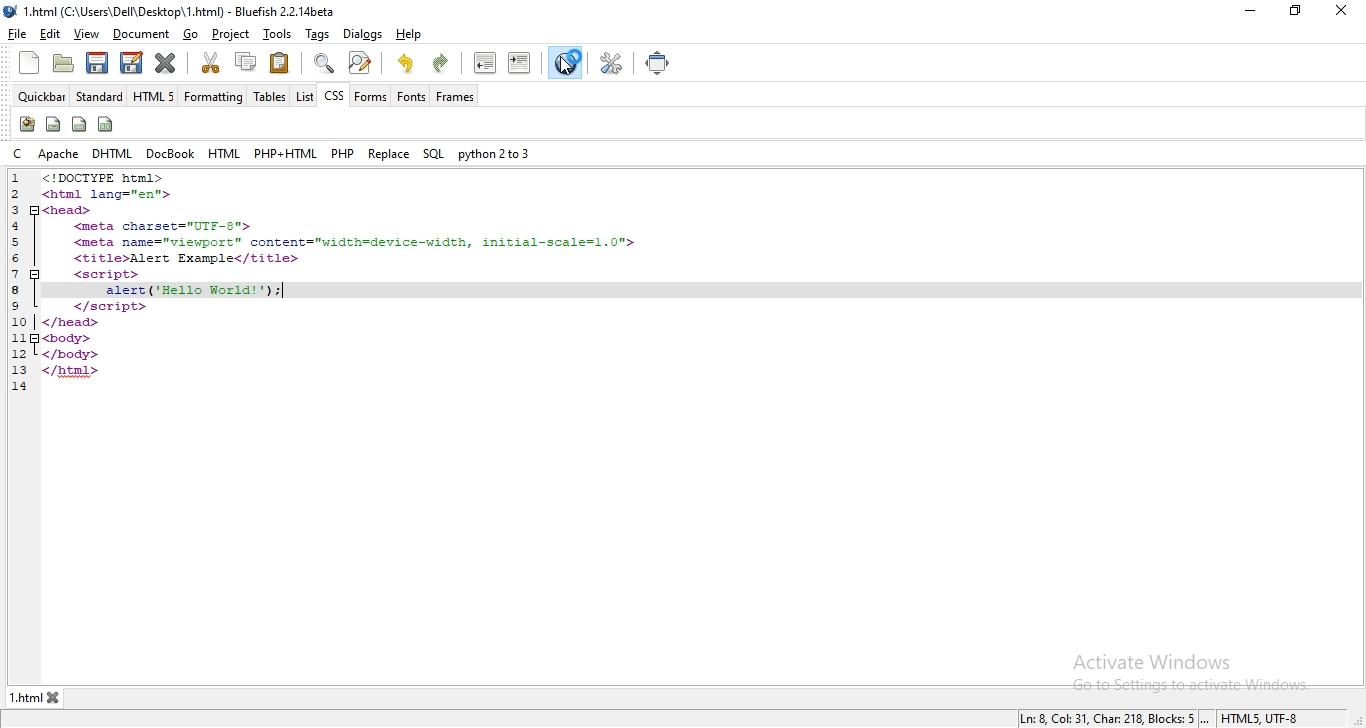  Describe the element at coordinates (15, 290) in the screenshot. I see `8` at that location.